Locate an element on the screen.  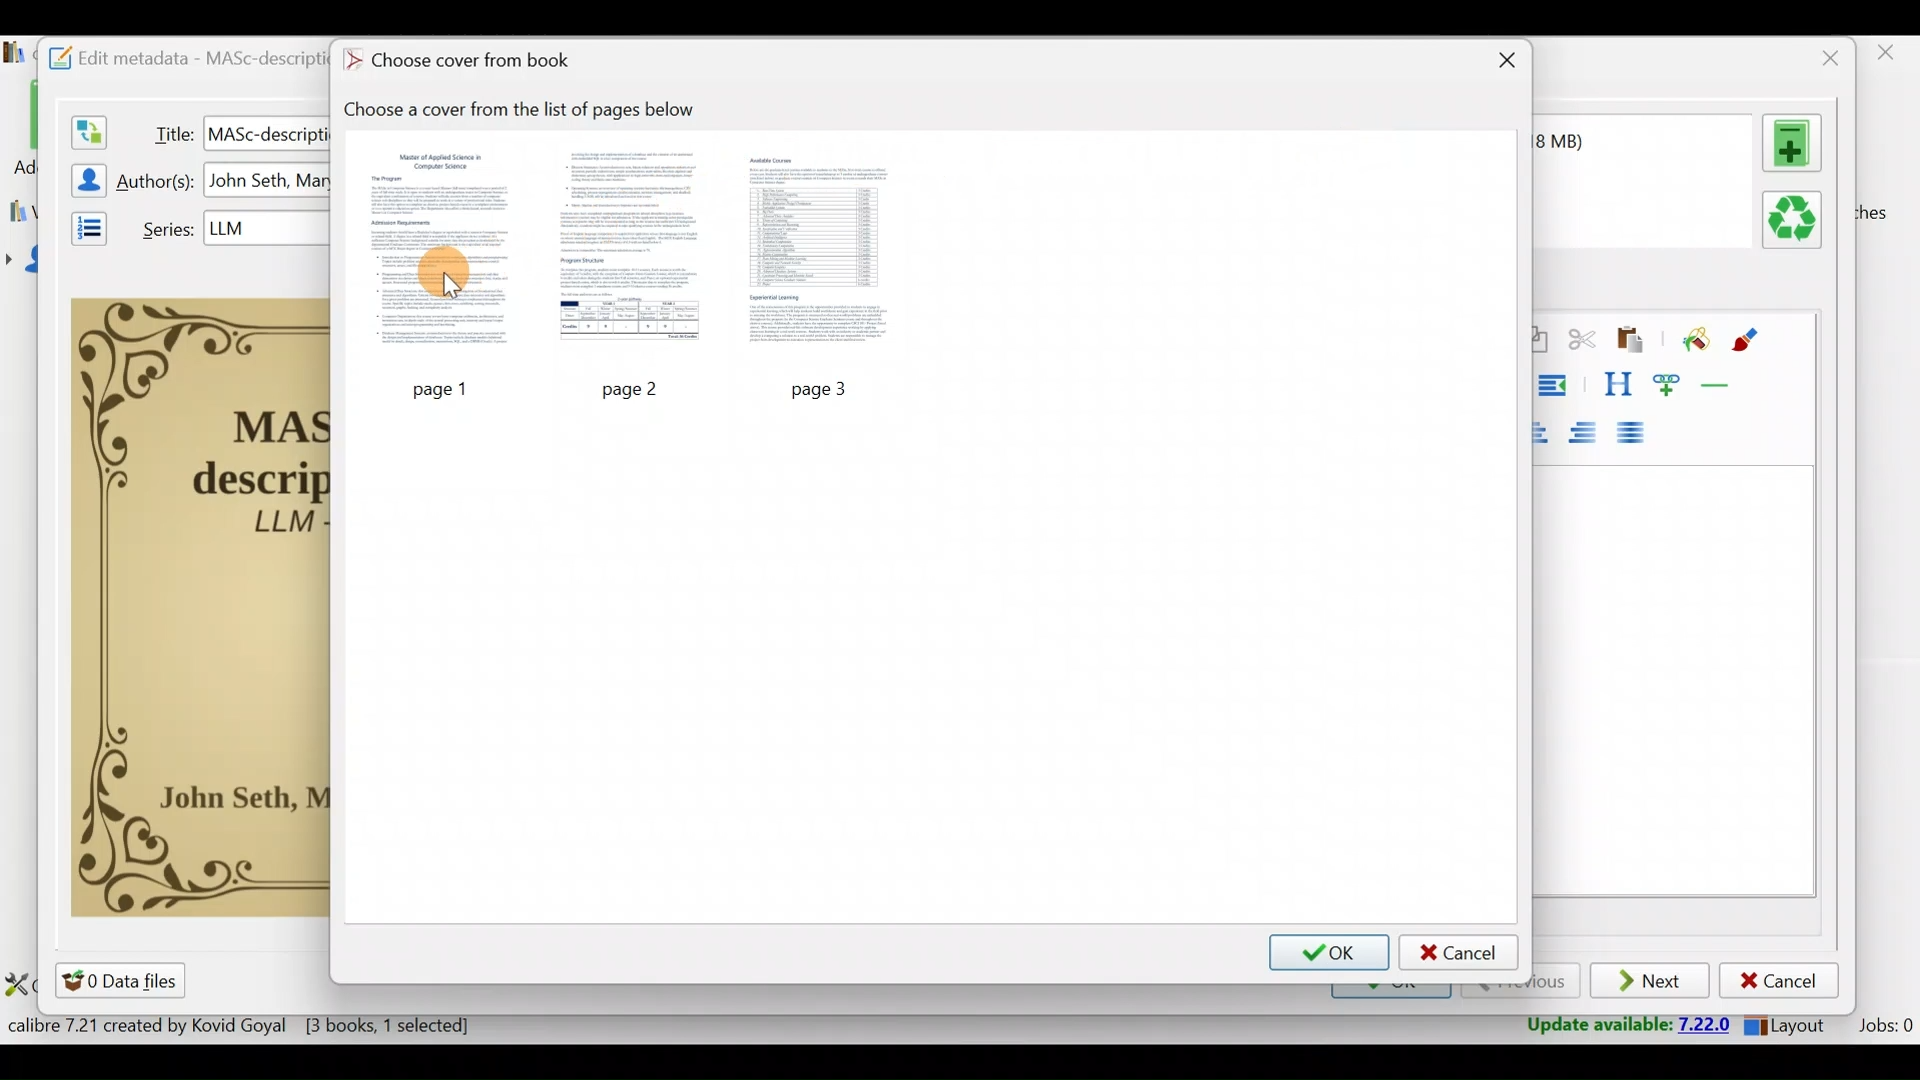
OK is located at coordinates (1328, 953).